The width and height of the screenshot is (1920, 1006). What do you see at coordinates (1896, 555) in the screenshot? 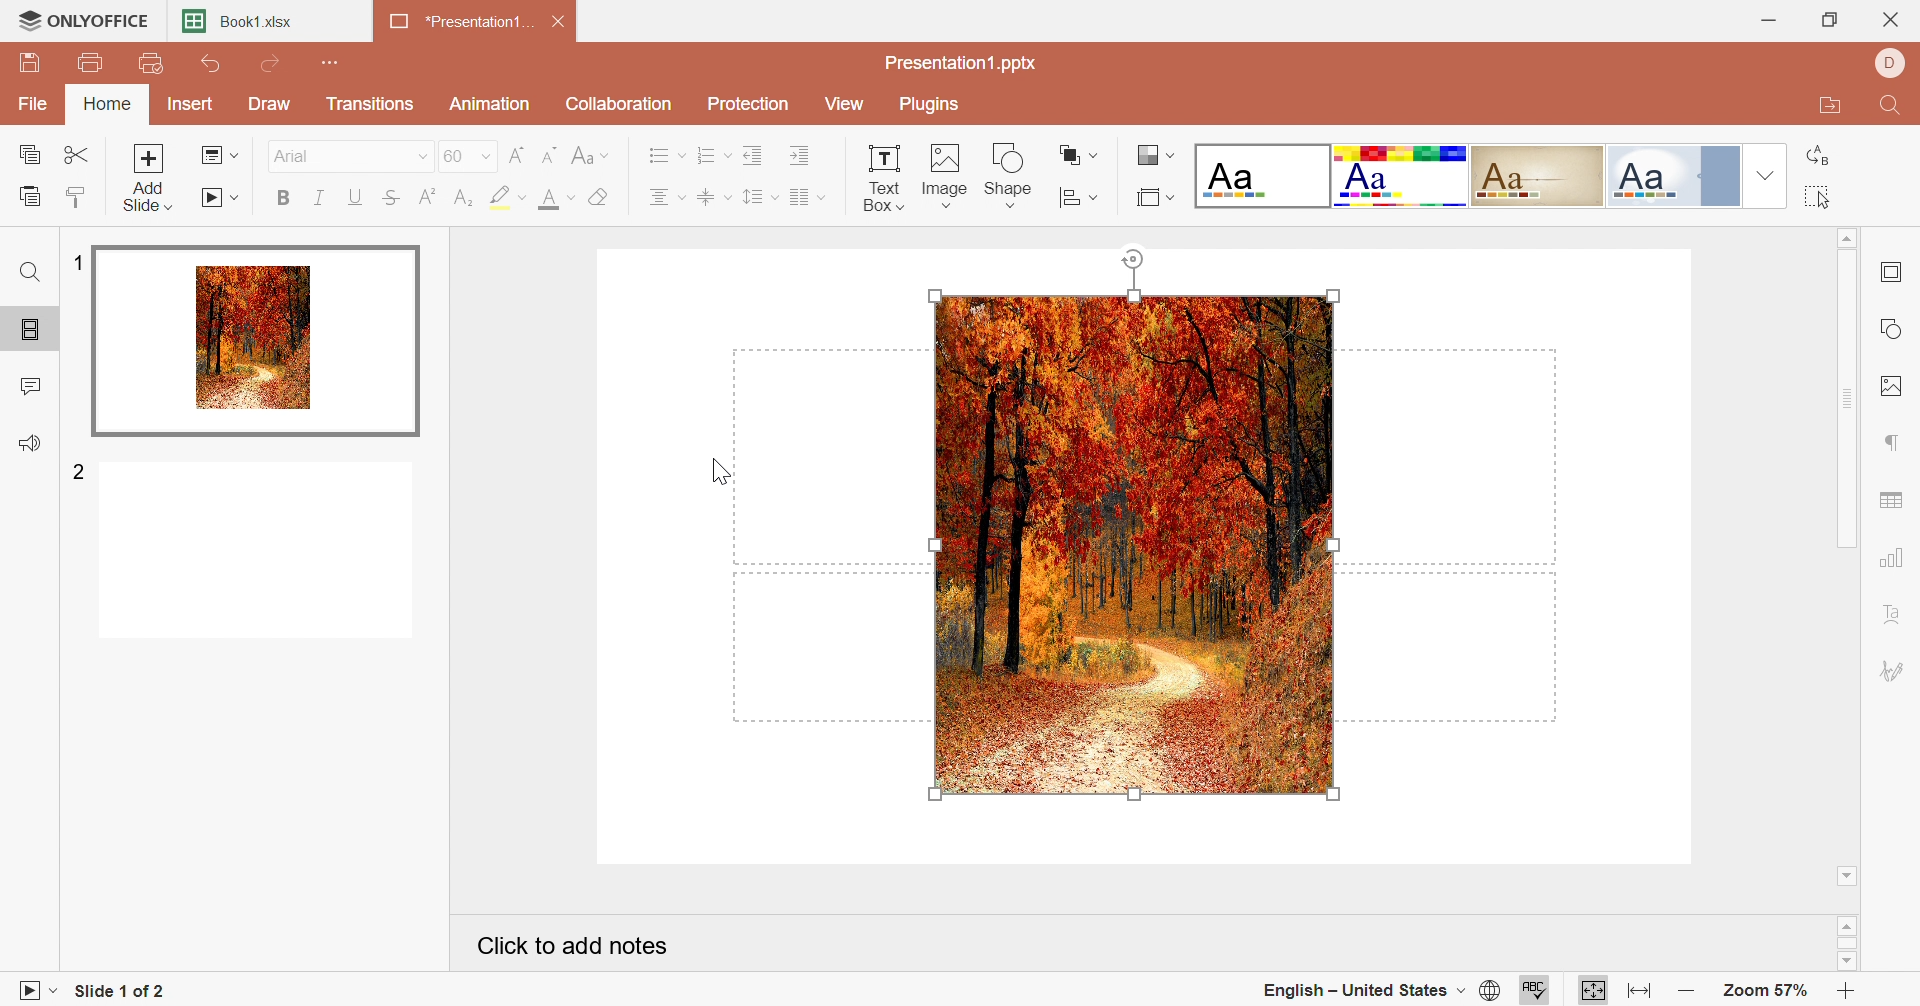
I see `chart settings` at bounding box center [1896, 555].